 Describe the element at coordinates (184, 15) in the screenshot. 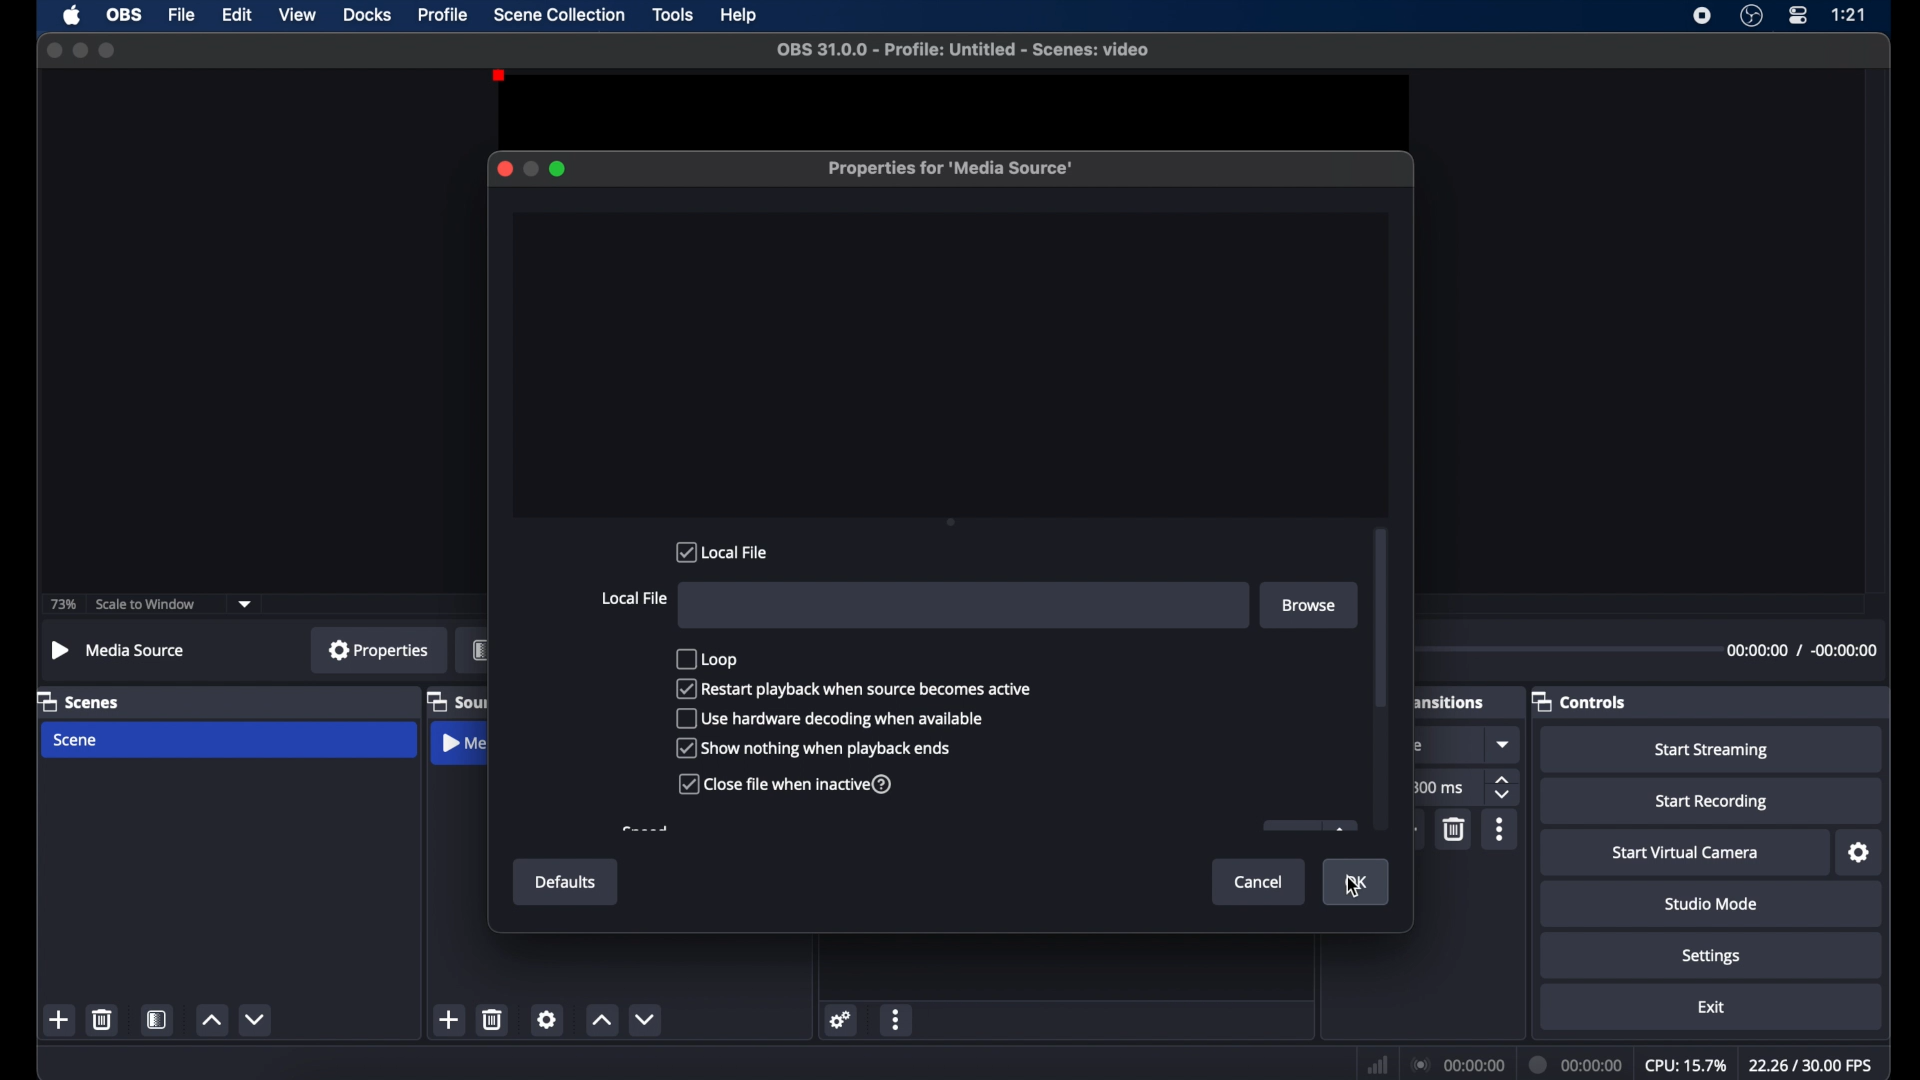

I see `file` at that location.